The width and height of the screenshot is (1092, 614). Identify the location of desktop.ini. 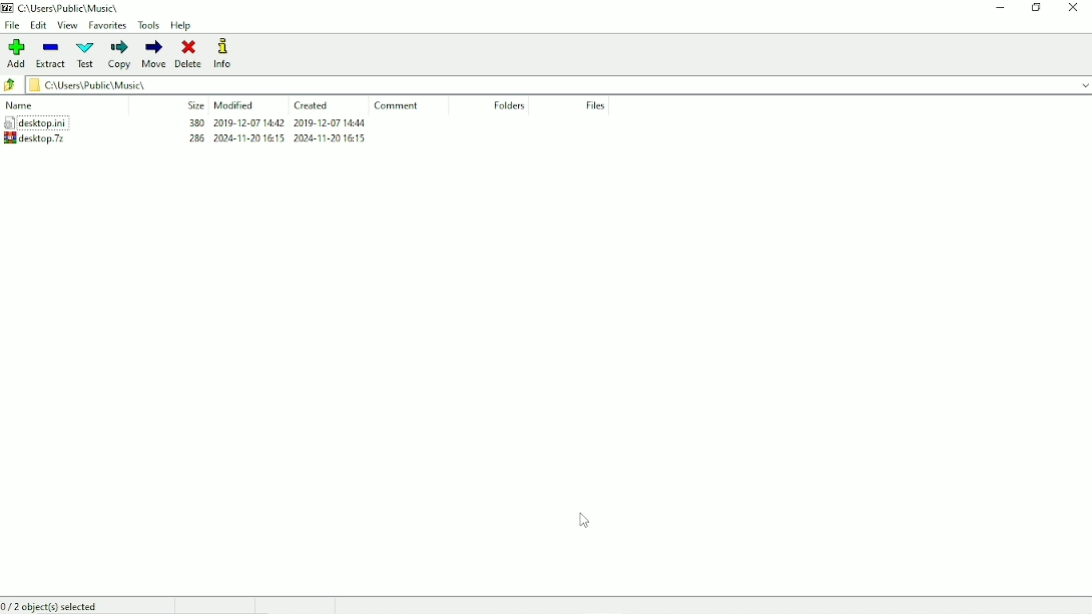
(185, 122).